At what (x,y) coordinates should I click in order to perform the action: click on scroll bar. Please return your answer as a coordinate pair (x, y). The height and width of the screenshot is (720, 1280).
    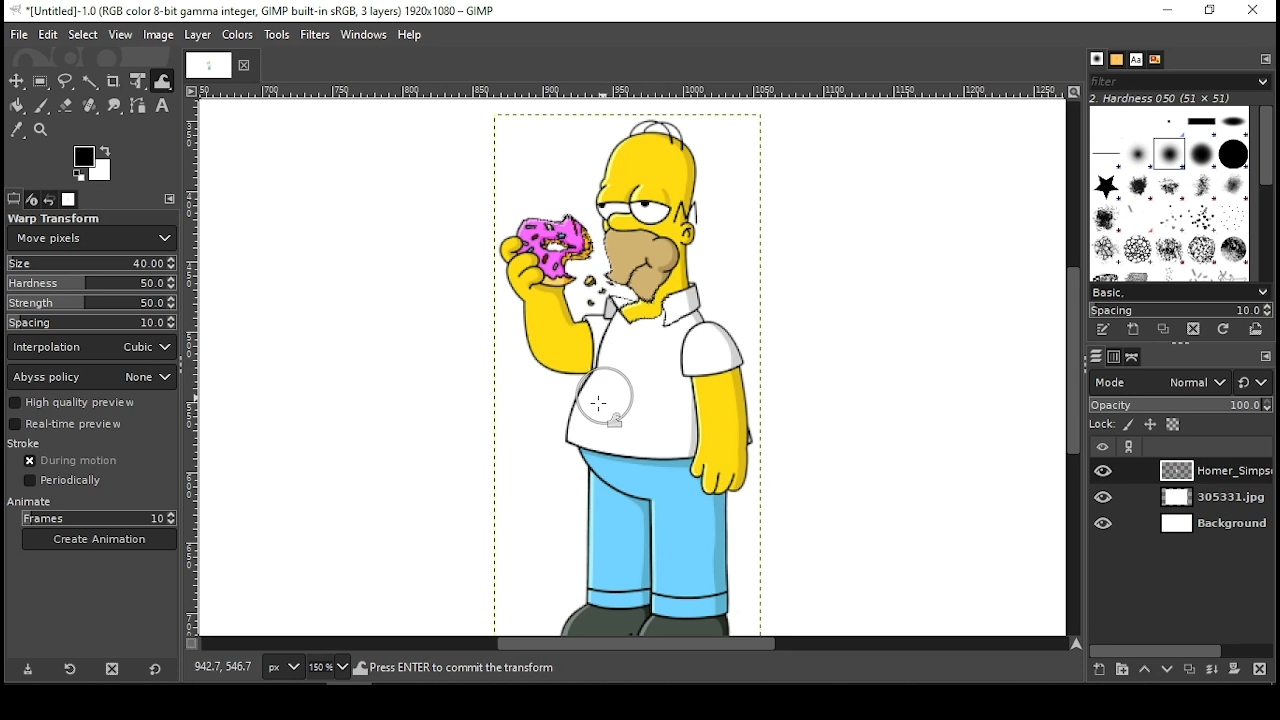
    Looking at the image, I should click on (1076, 369).